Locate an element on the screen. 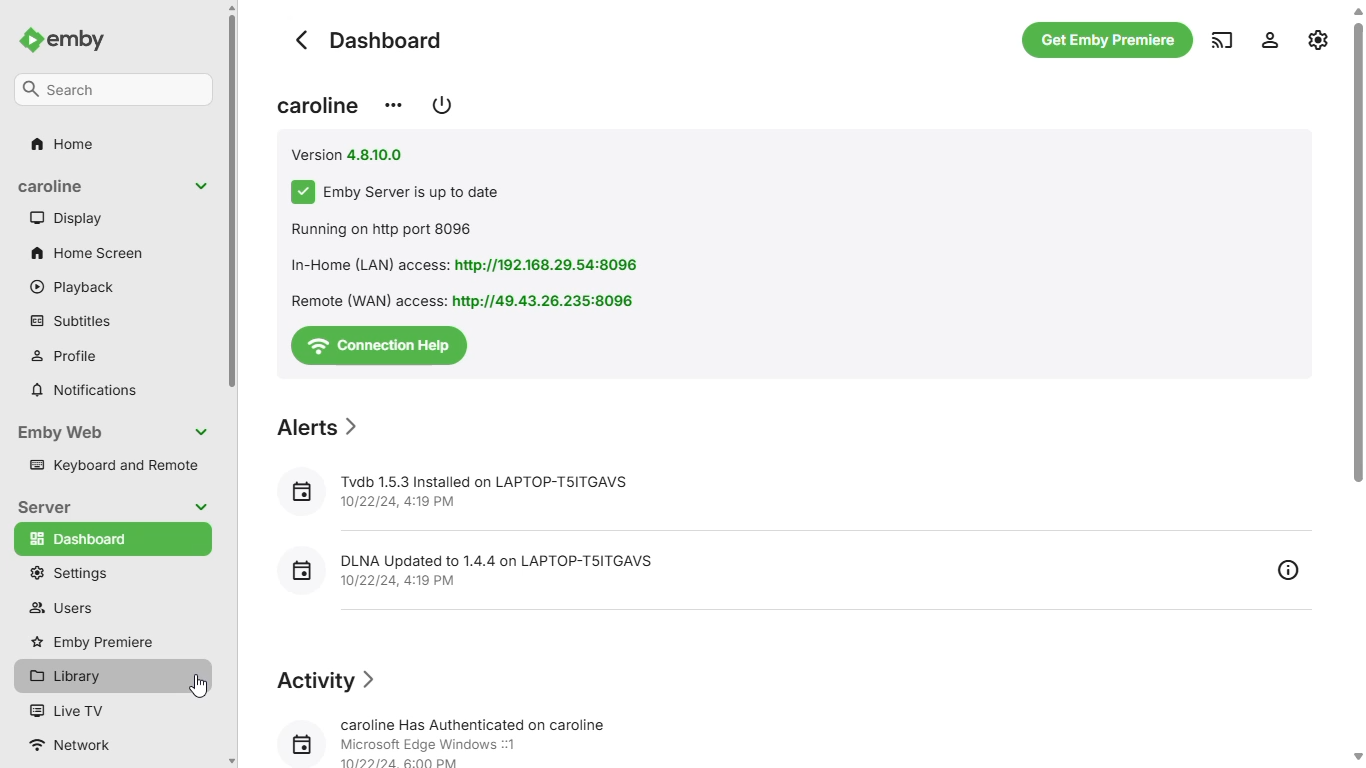  server is located at coordinates (114, 507).